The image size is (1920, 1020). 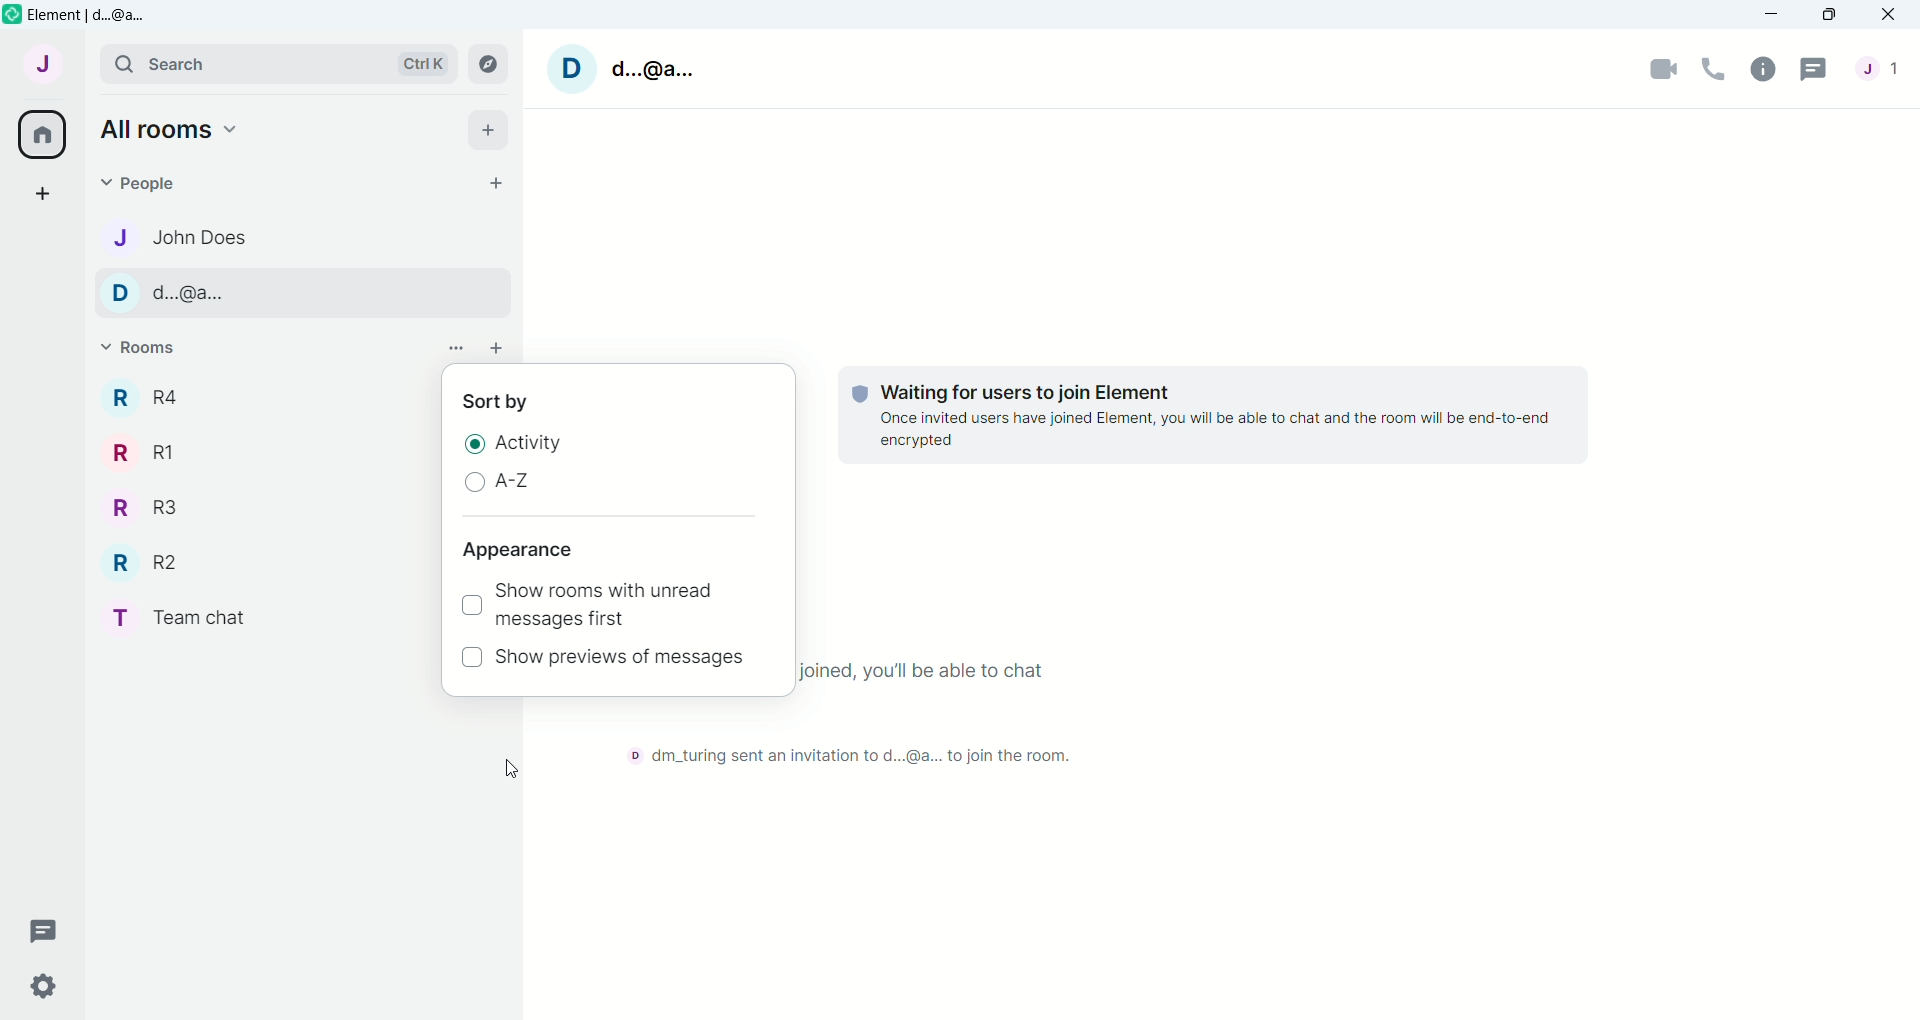 I want to click on All Rooms, so click(x=43, y=135).